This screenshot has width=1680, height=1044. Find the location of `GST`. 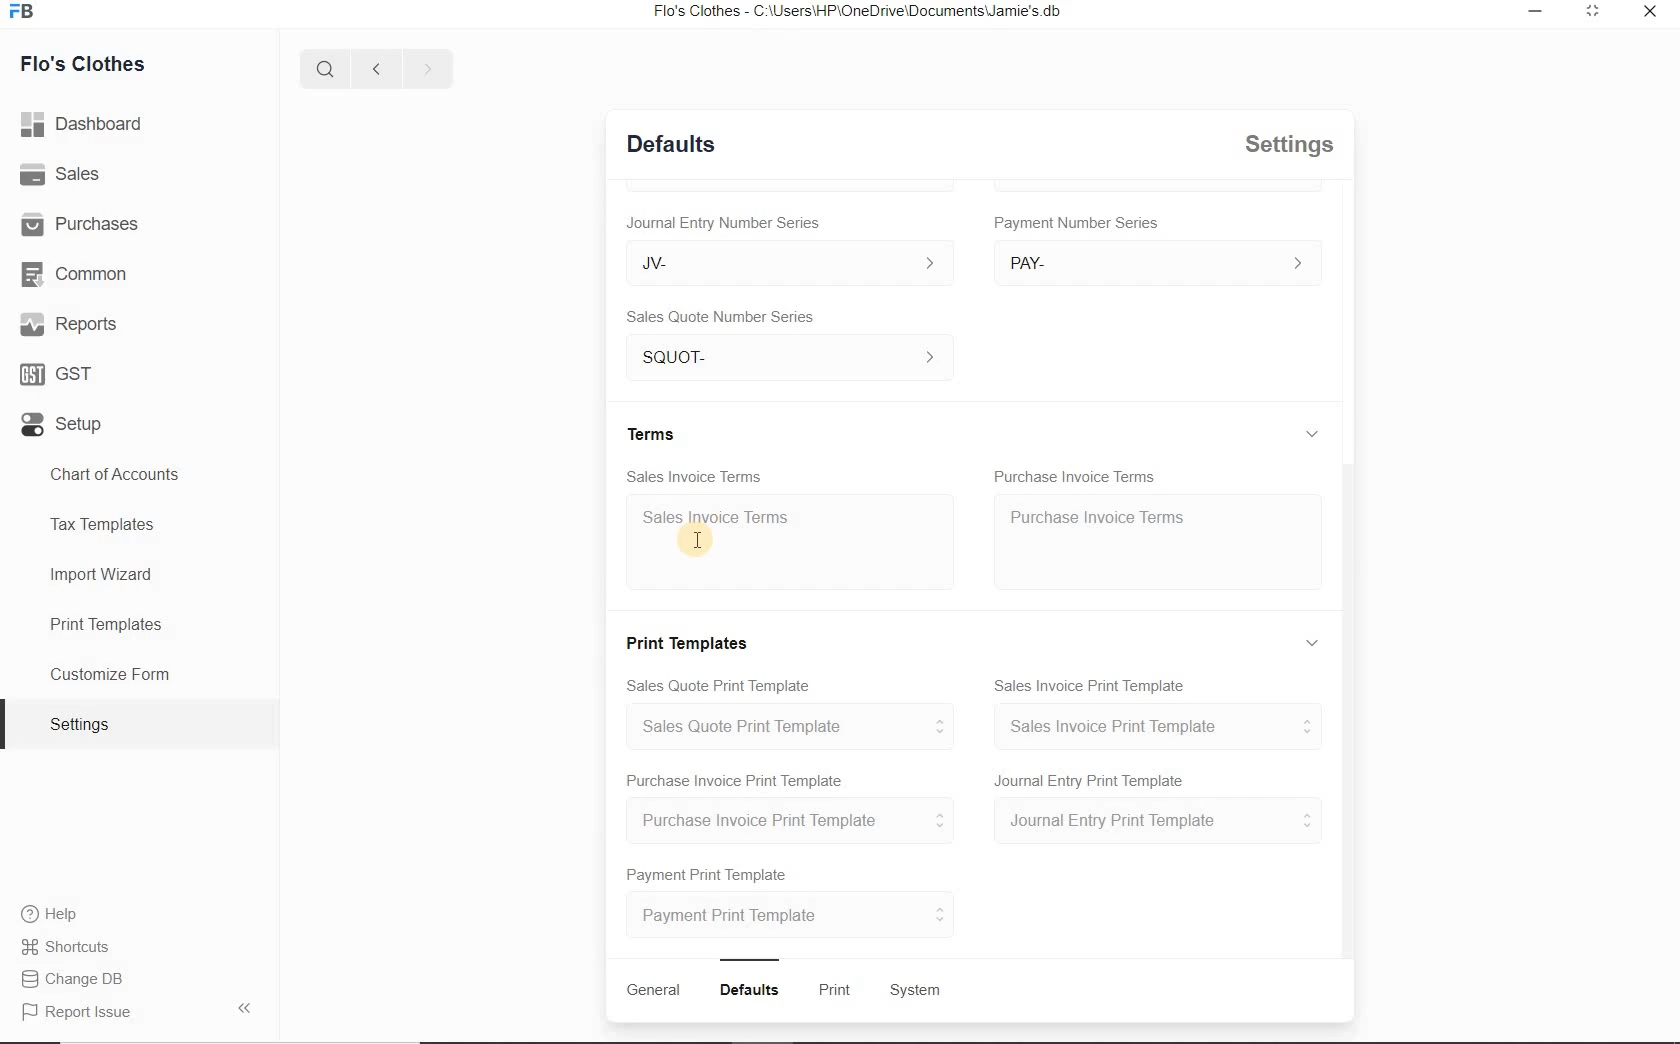

GST is located at coordinates (55, 375).